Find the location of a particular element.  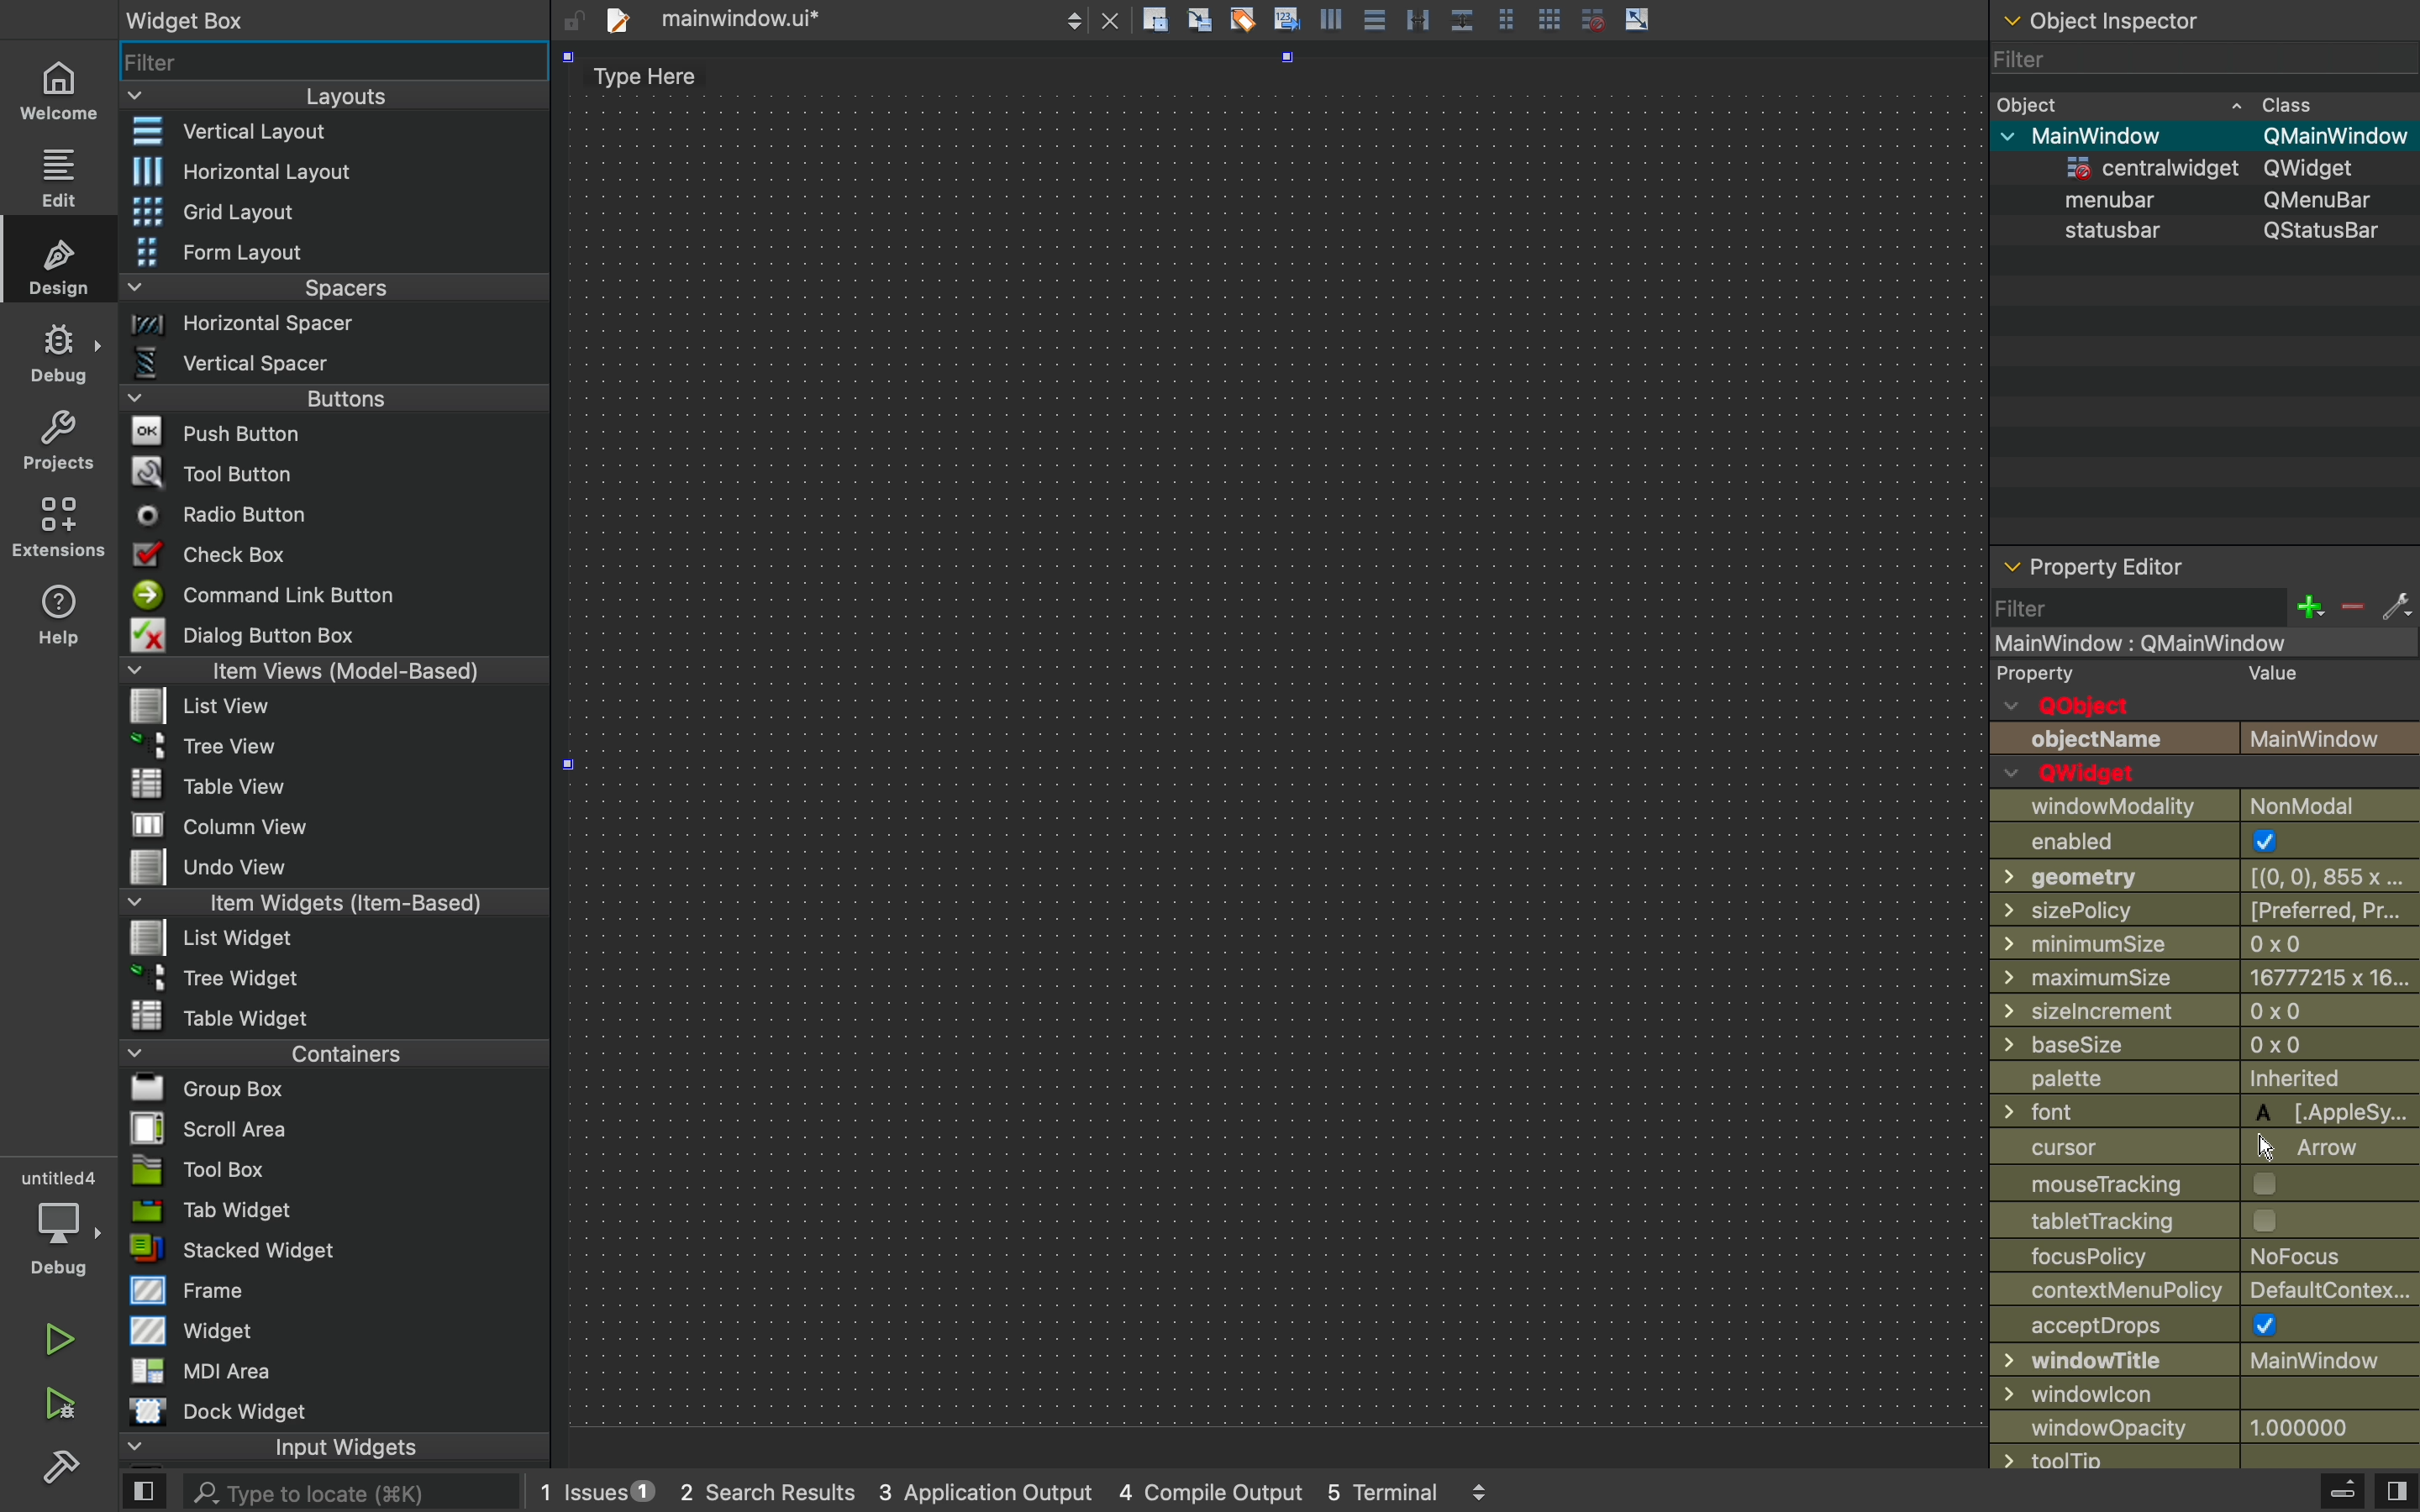

item views is located at coordinates (326, 670).